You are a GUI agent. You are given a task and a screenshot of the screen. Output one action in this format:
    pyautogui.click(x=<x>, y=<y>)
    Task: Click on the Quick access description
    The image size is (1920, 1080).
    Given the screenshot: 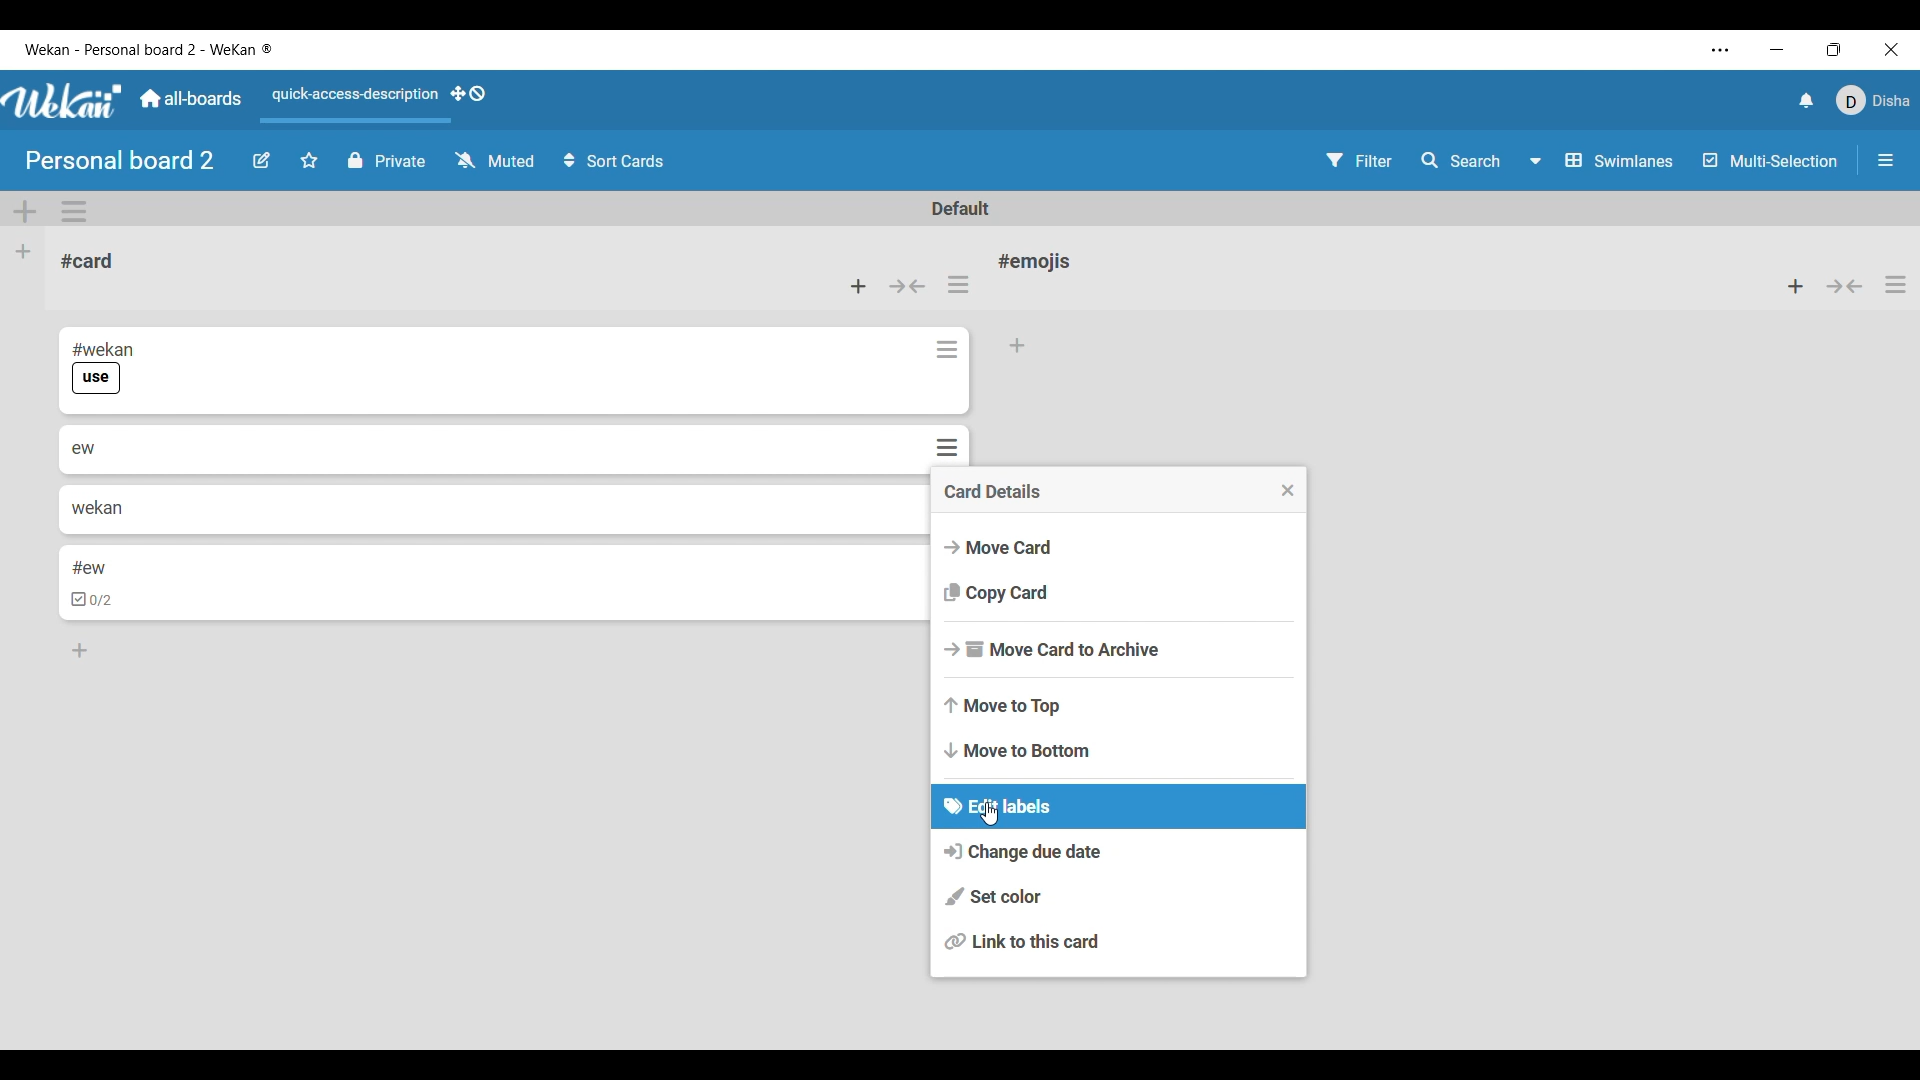 What is the action you would take?
    pyautogui.click(x=352, y=95)
    